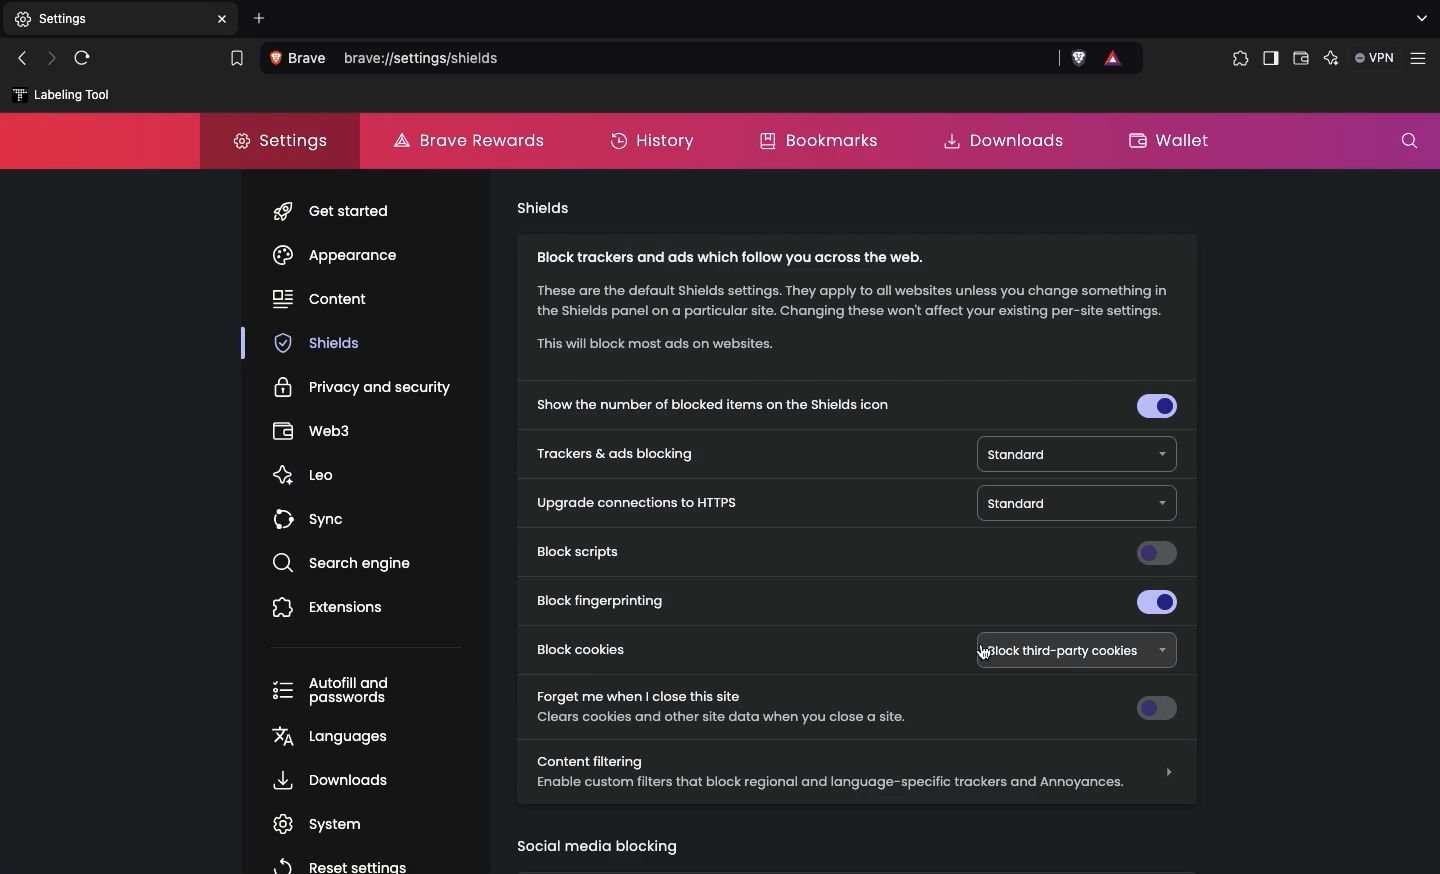 The height and width of the screenshot is (874, 1440). Describe the element at coordinates (82, 59) in the screenshot. I see `Refresh page` at that location.